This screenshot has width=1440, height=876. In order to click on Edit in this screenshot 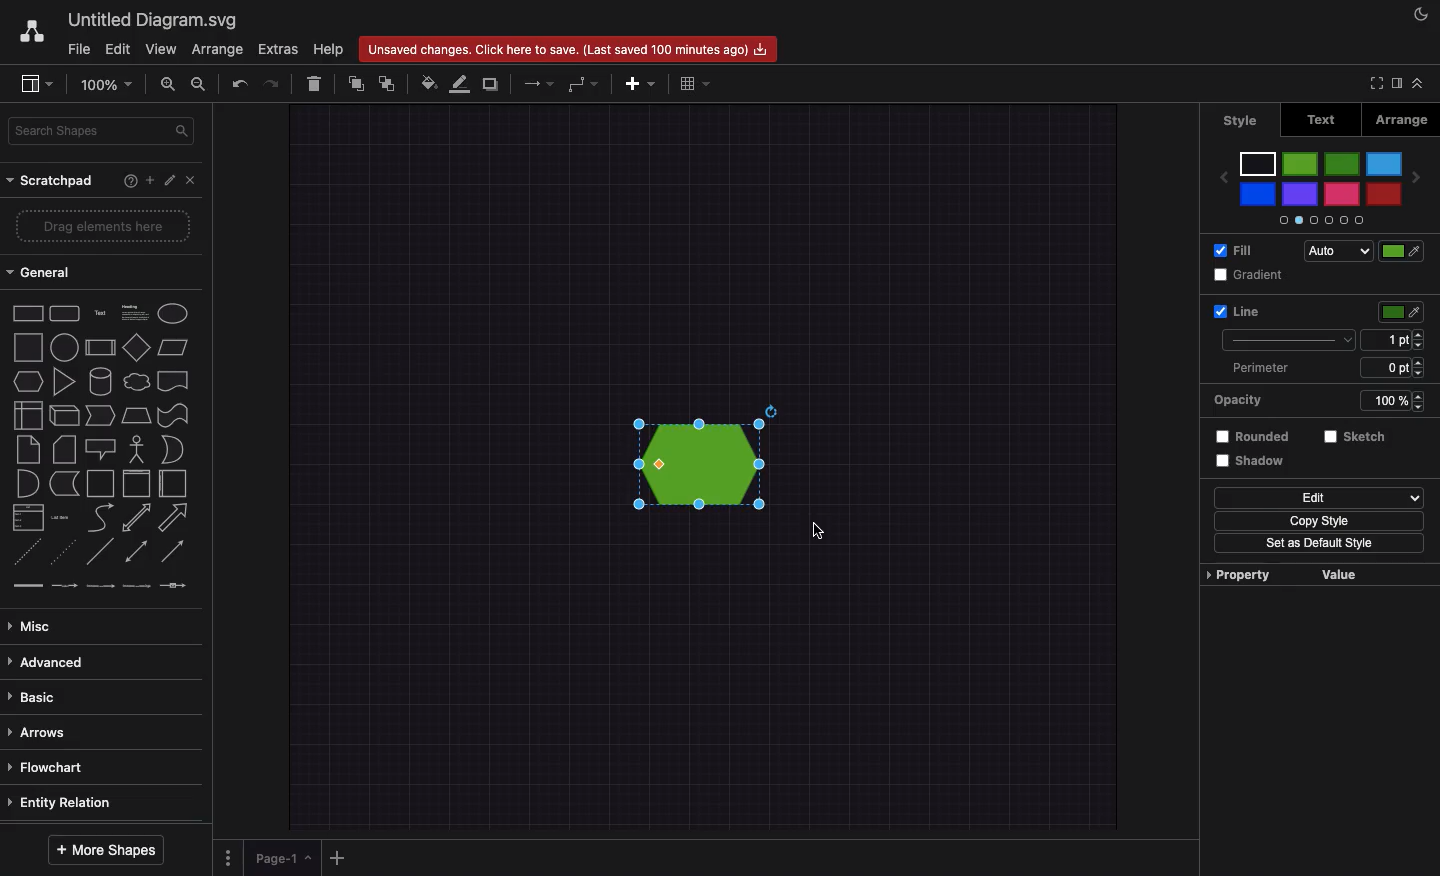, I will do `click(1319, 496)`.